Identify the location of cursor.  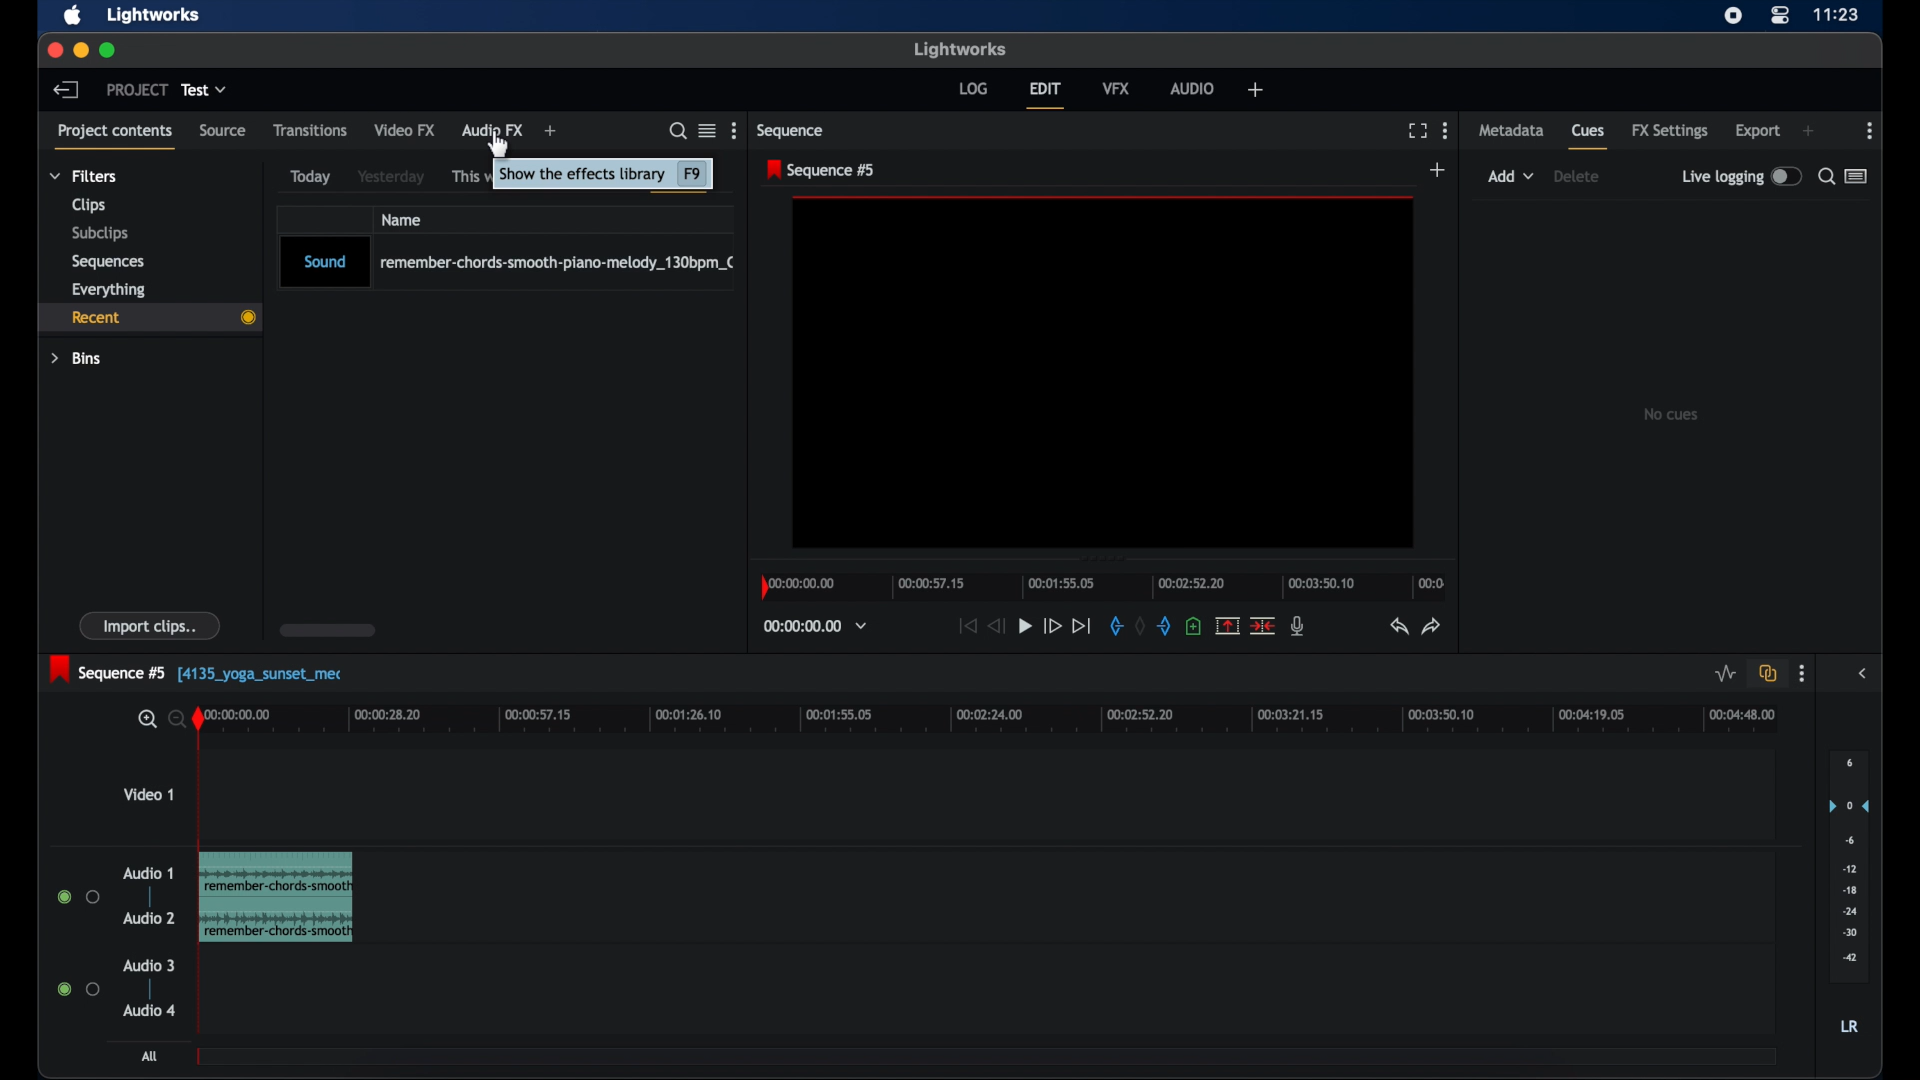
(496, 147).